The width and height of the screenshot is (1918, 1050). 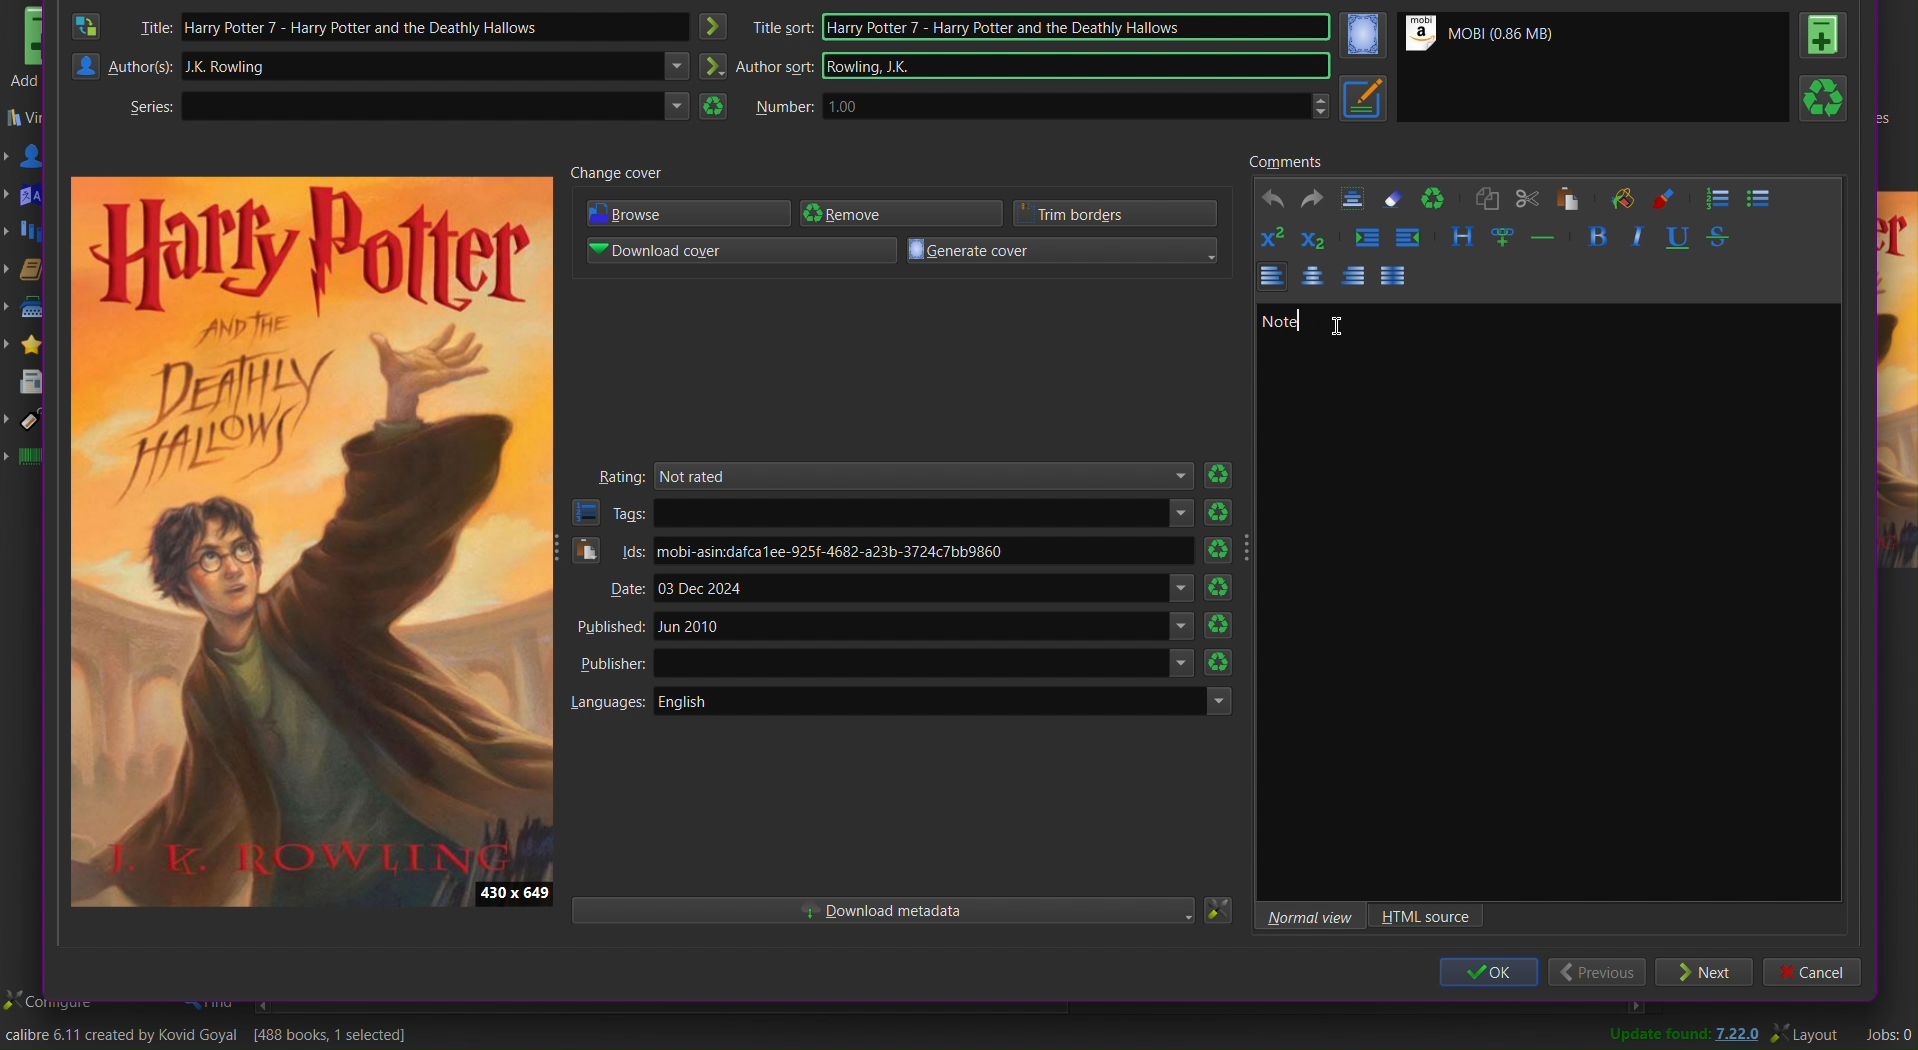 I want to click on Bold, so click(x=1600, y=236).